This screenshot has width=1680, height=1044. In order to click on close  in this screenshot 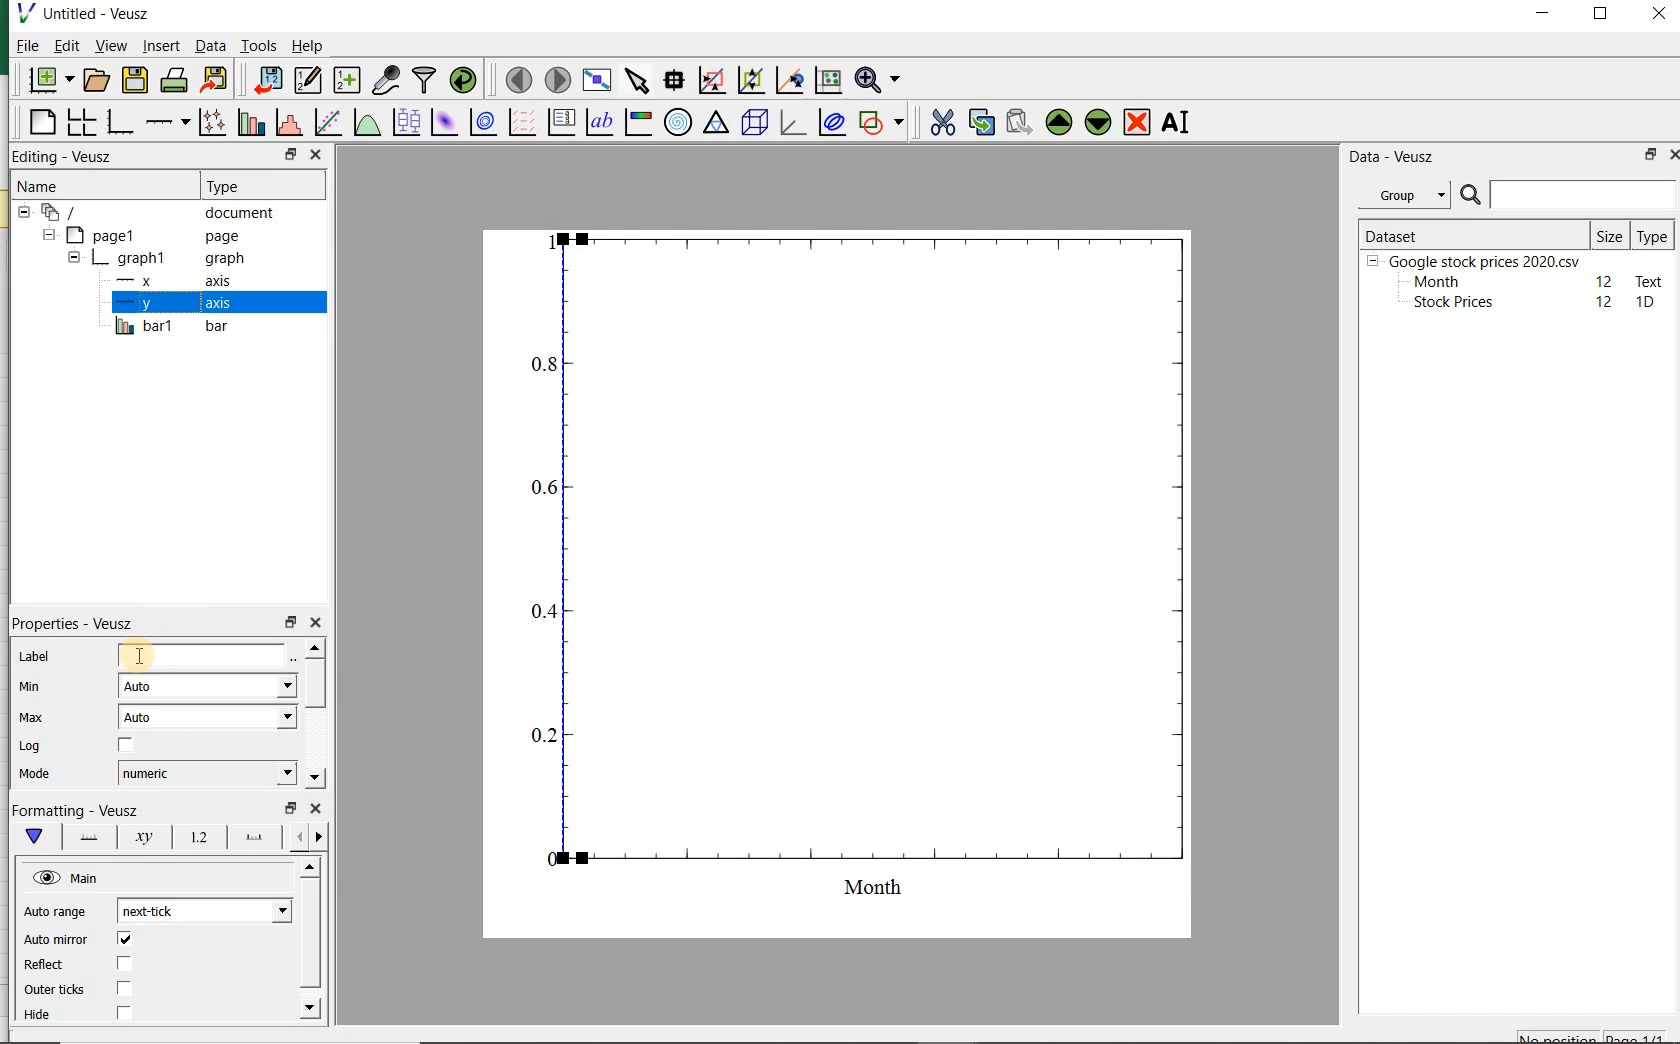, I will do `click(1679, 155)`.